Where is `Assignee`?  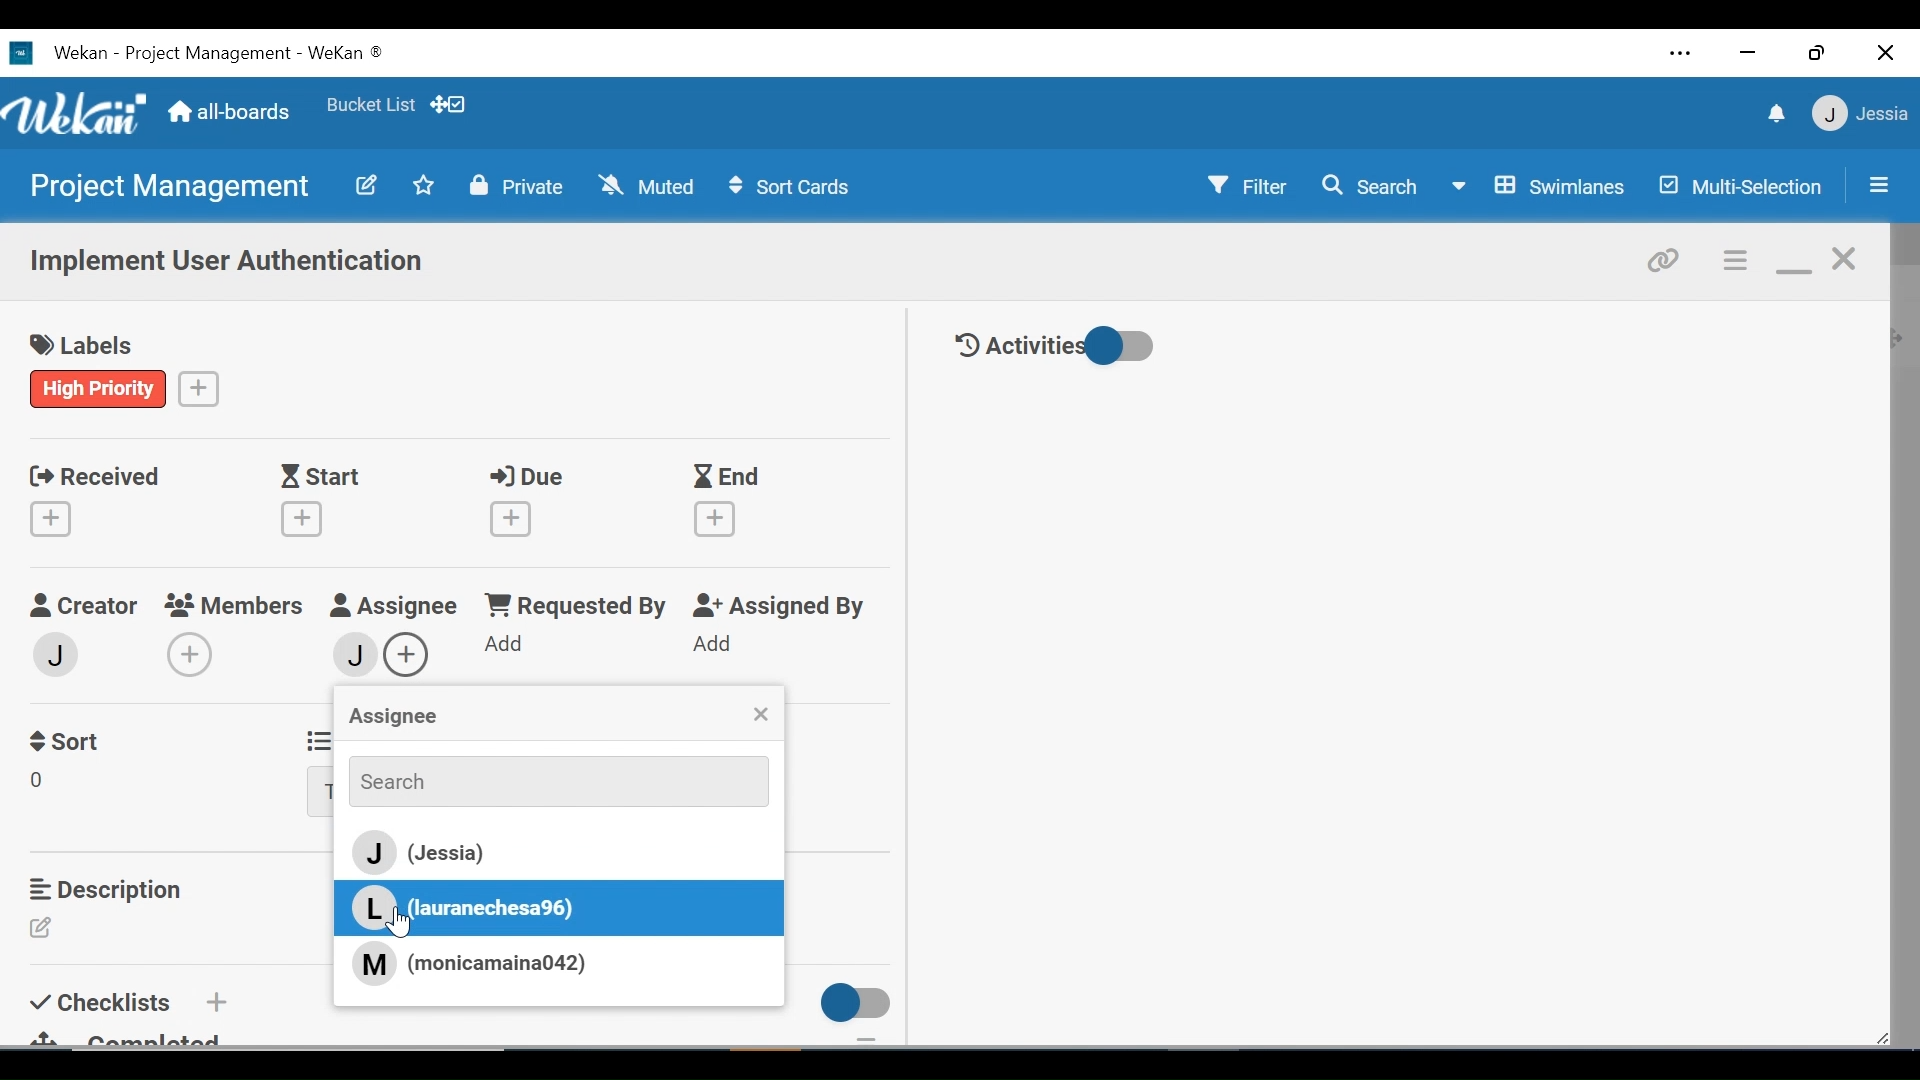 Assignee is located at coordinates (394, 607).